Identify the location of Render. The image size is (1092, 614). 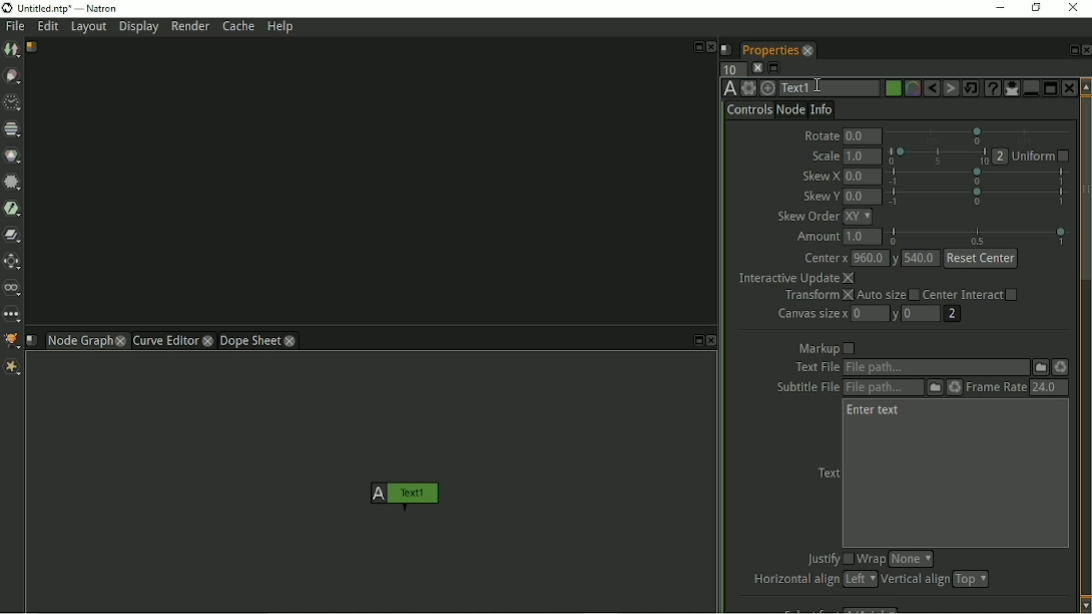
(190, 26).